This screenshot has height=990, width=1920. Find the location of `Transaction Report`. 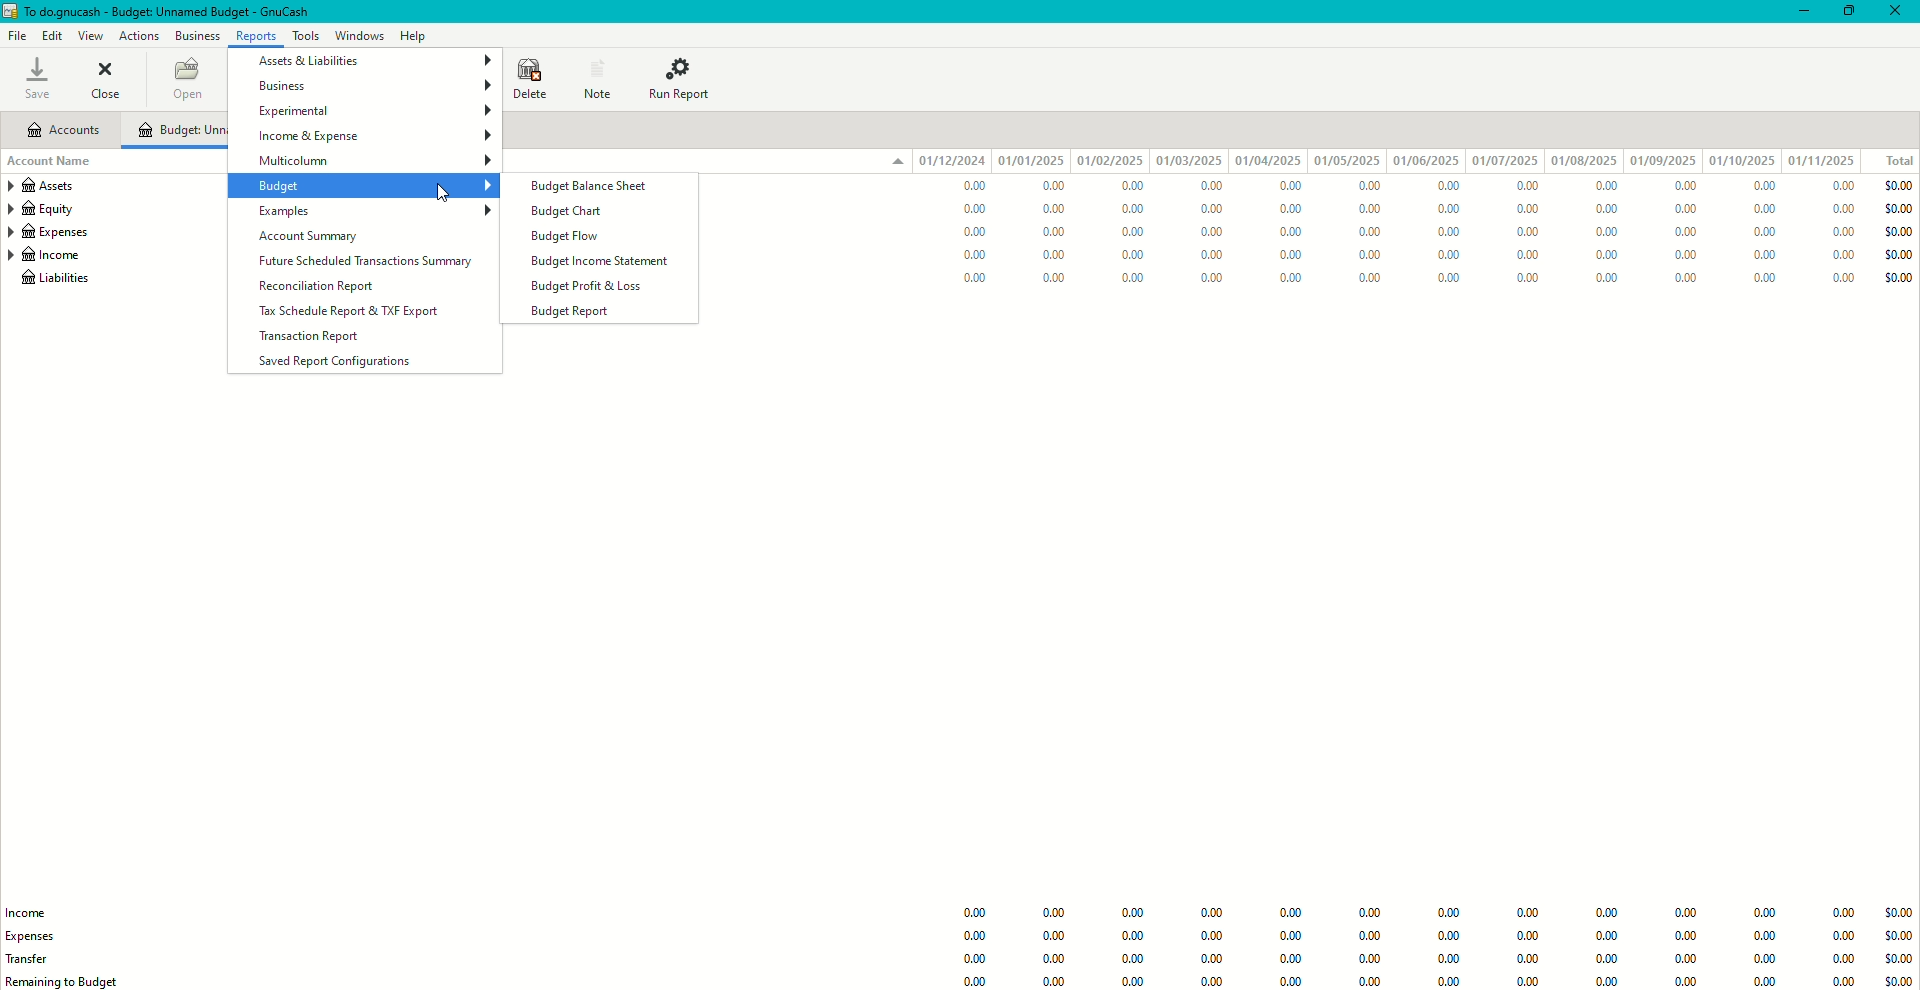

Transaction Report is located at coordinates (312, 336).